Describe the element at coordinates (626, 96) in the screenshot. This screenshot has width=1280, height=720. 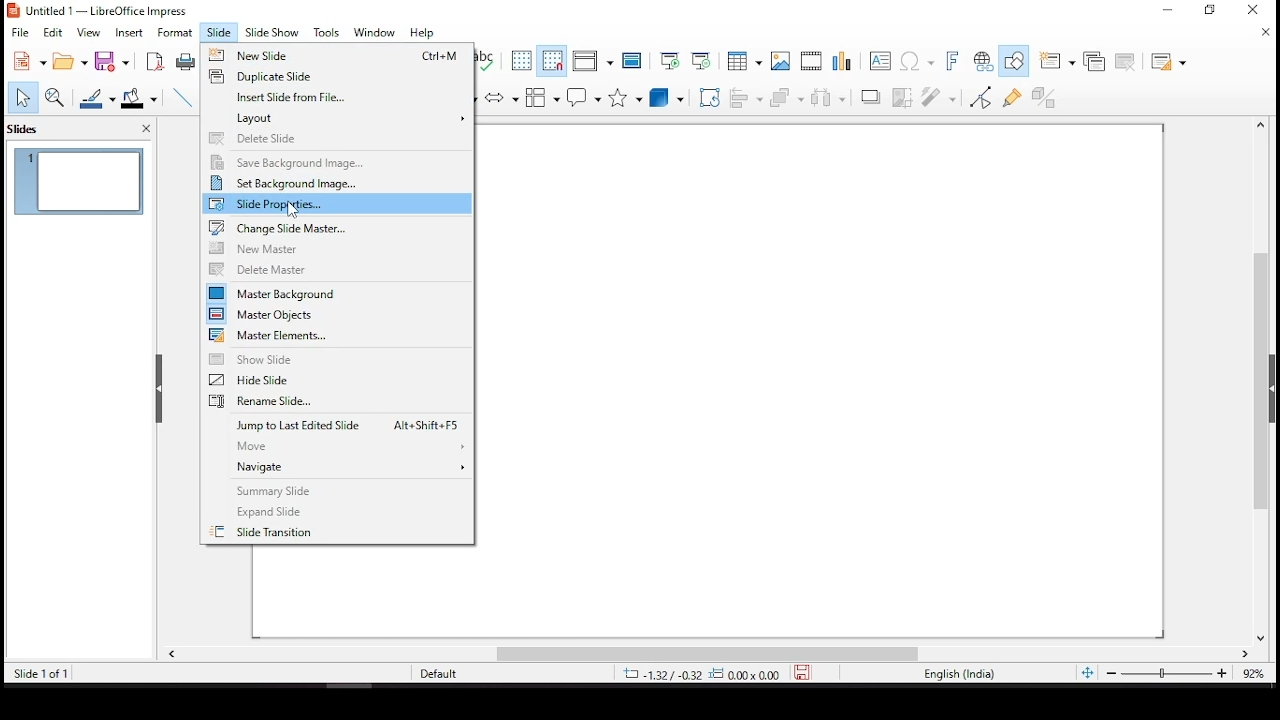
I see `stars and banners` at that location.